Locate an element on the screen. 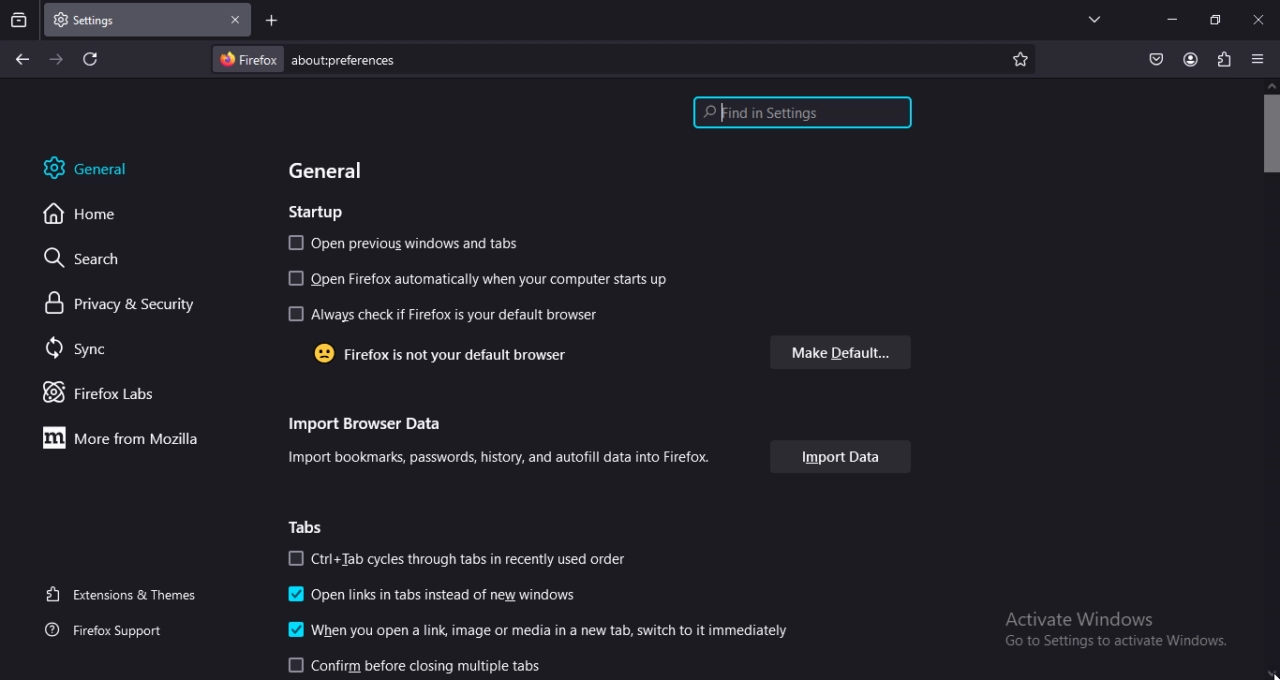 The width and height of the screenshot is (1280, 680). close is located at coordinates (1258, 22).